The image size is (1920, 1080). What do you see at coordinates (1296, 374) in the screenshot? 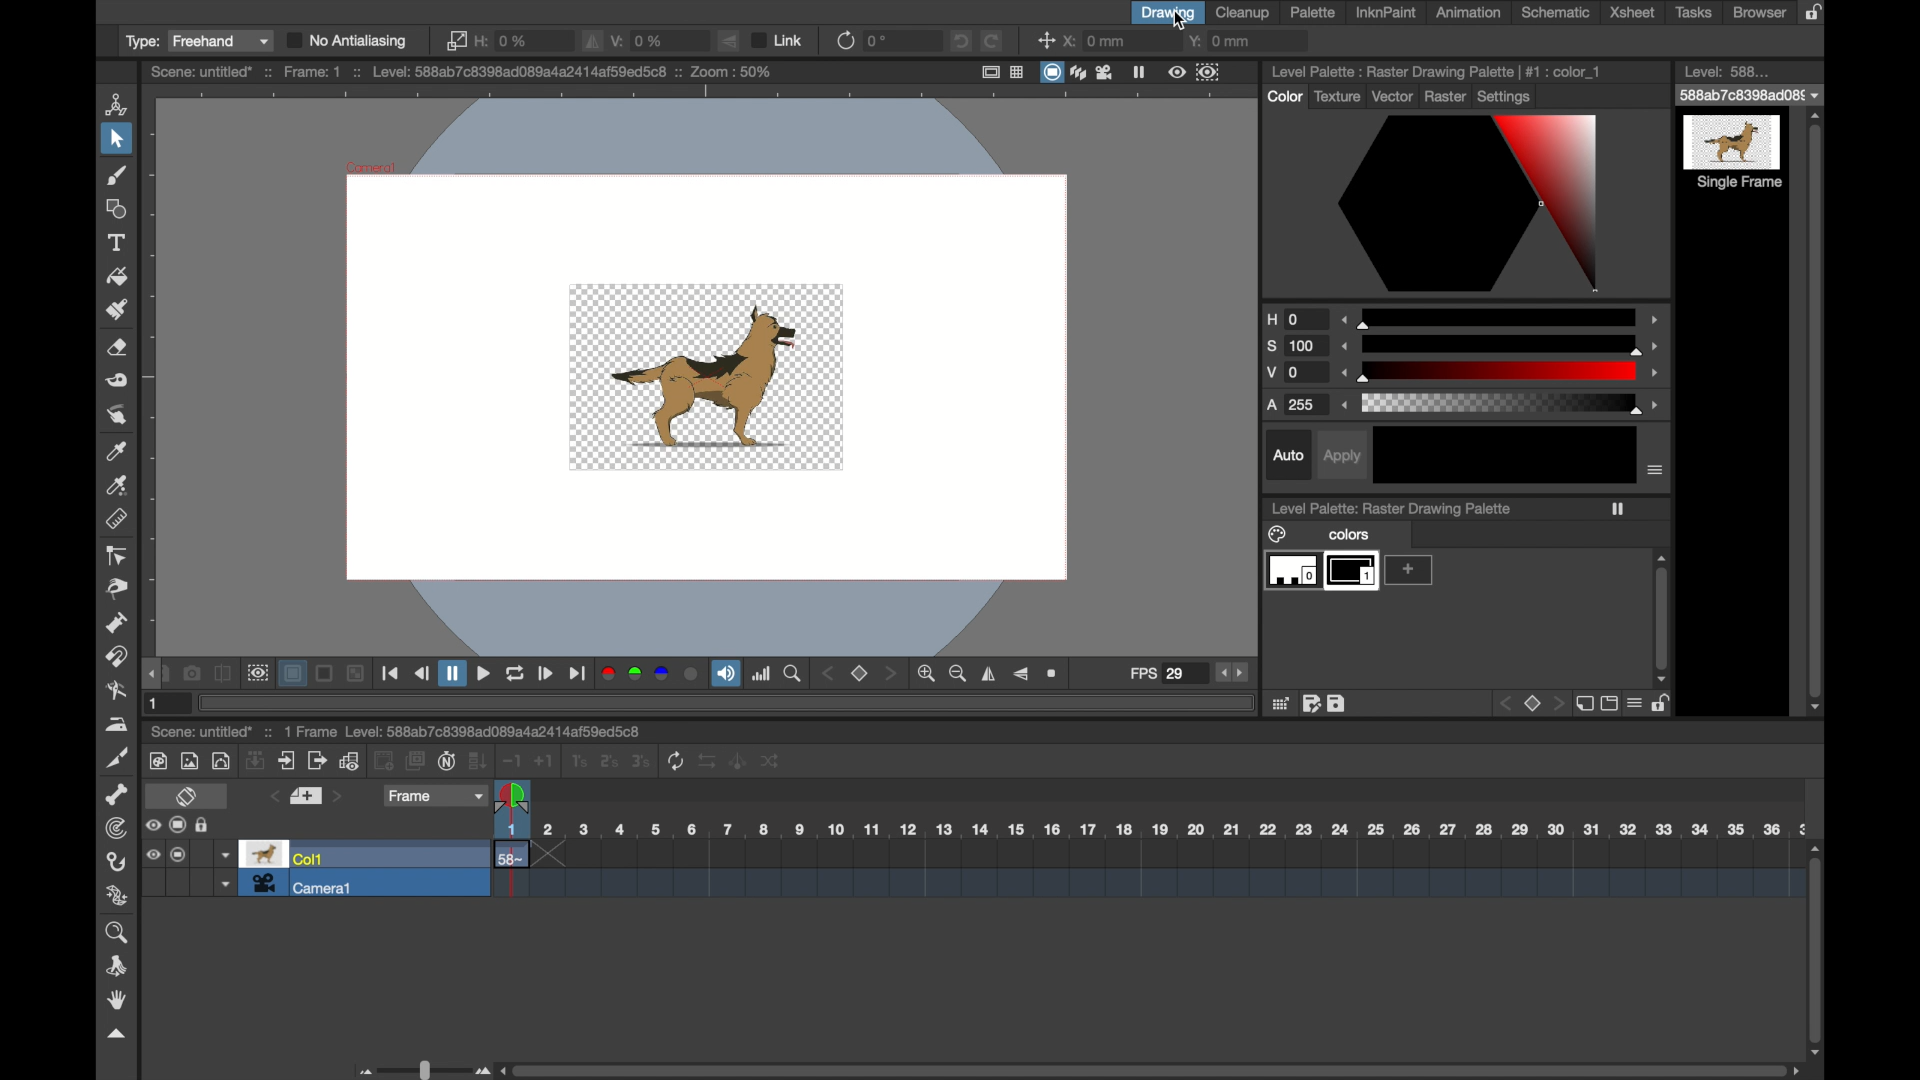
I see `Y` at bounding box center [1296, 374].